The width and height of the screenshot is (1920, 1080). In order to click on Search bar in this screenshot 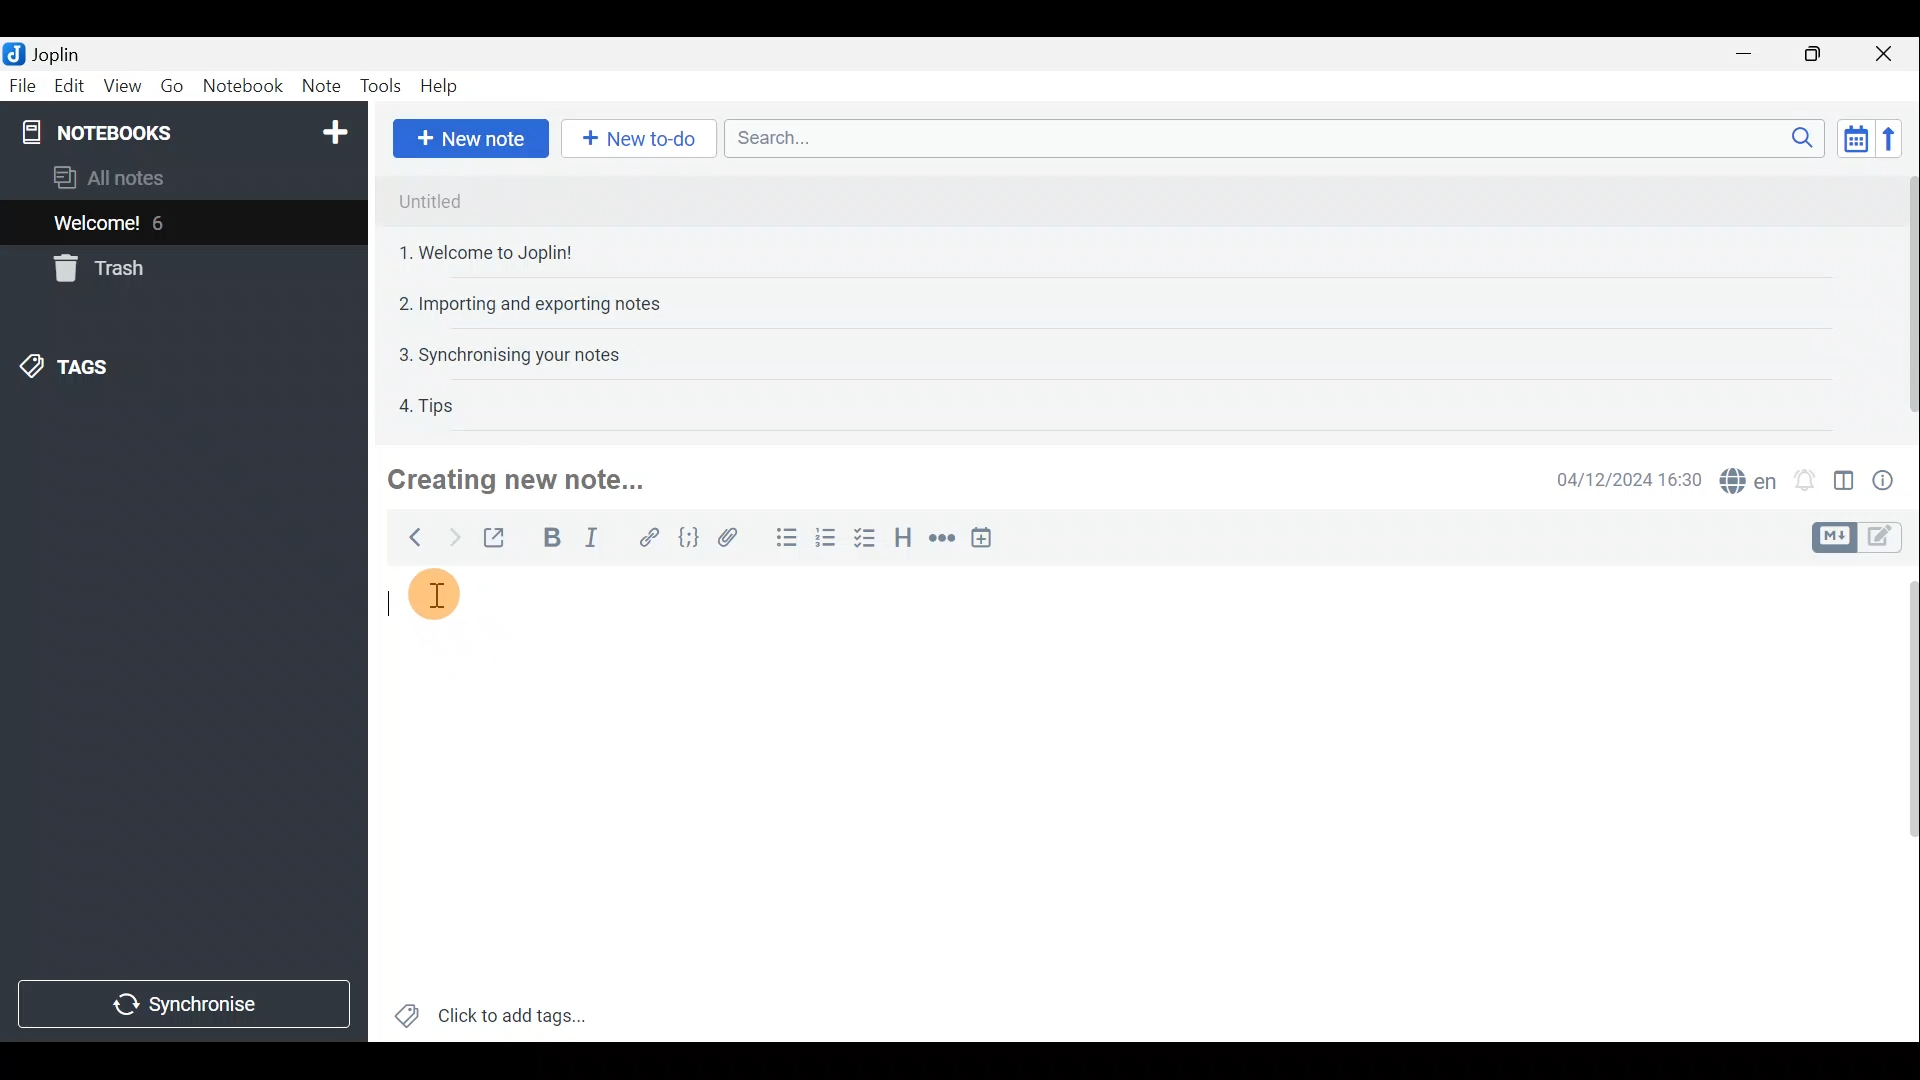, I will do `click(1269, 137)`.